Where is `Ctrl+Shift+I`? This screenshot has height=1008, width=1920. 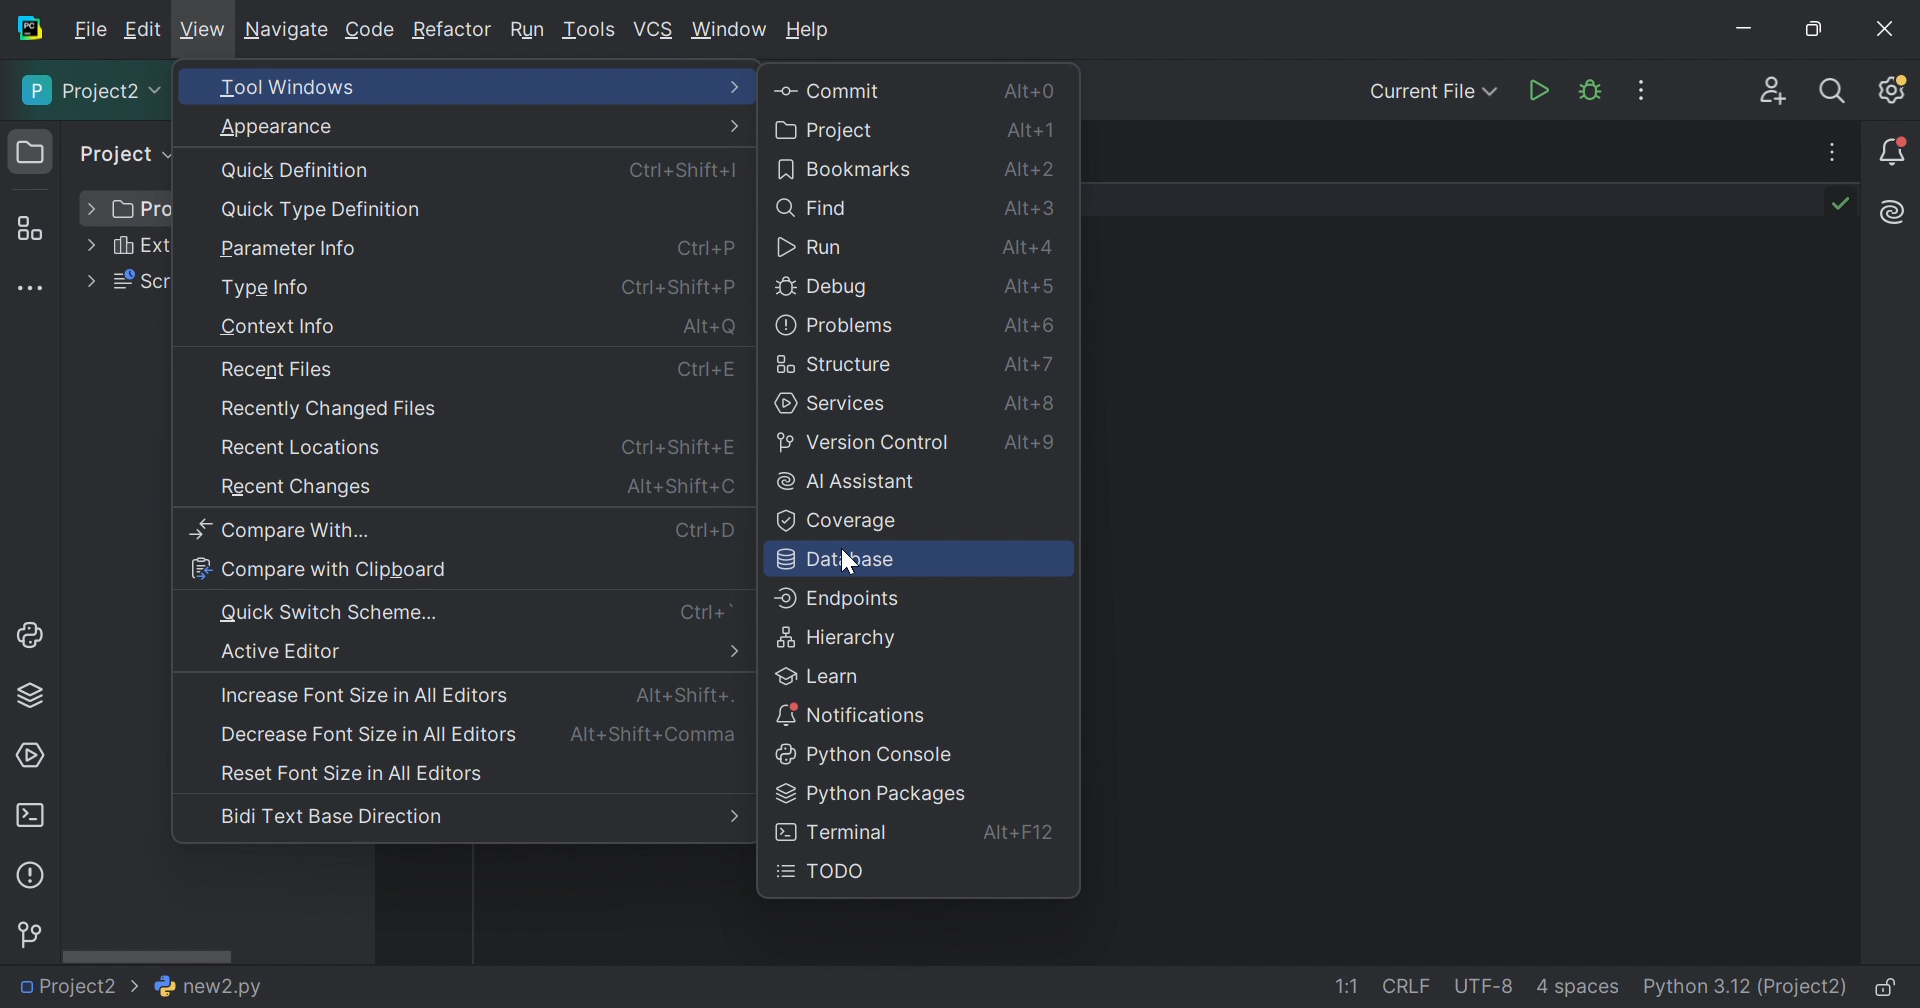 Ctrl+Shift+I is located at coordinates (688, 172).